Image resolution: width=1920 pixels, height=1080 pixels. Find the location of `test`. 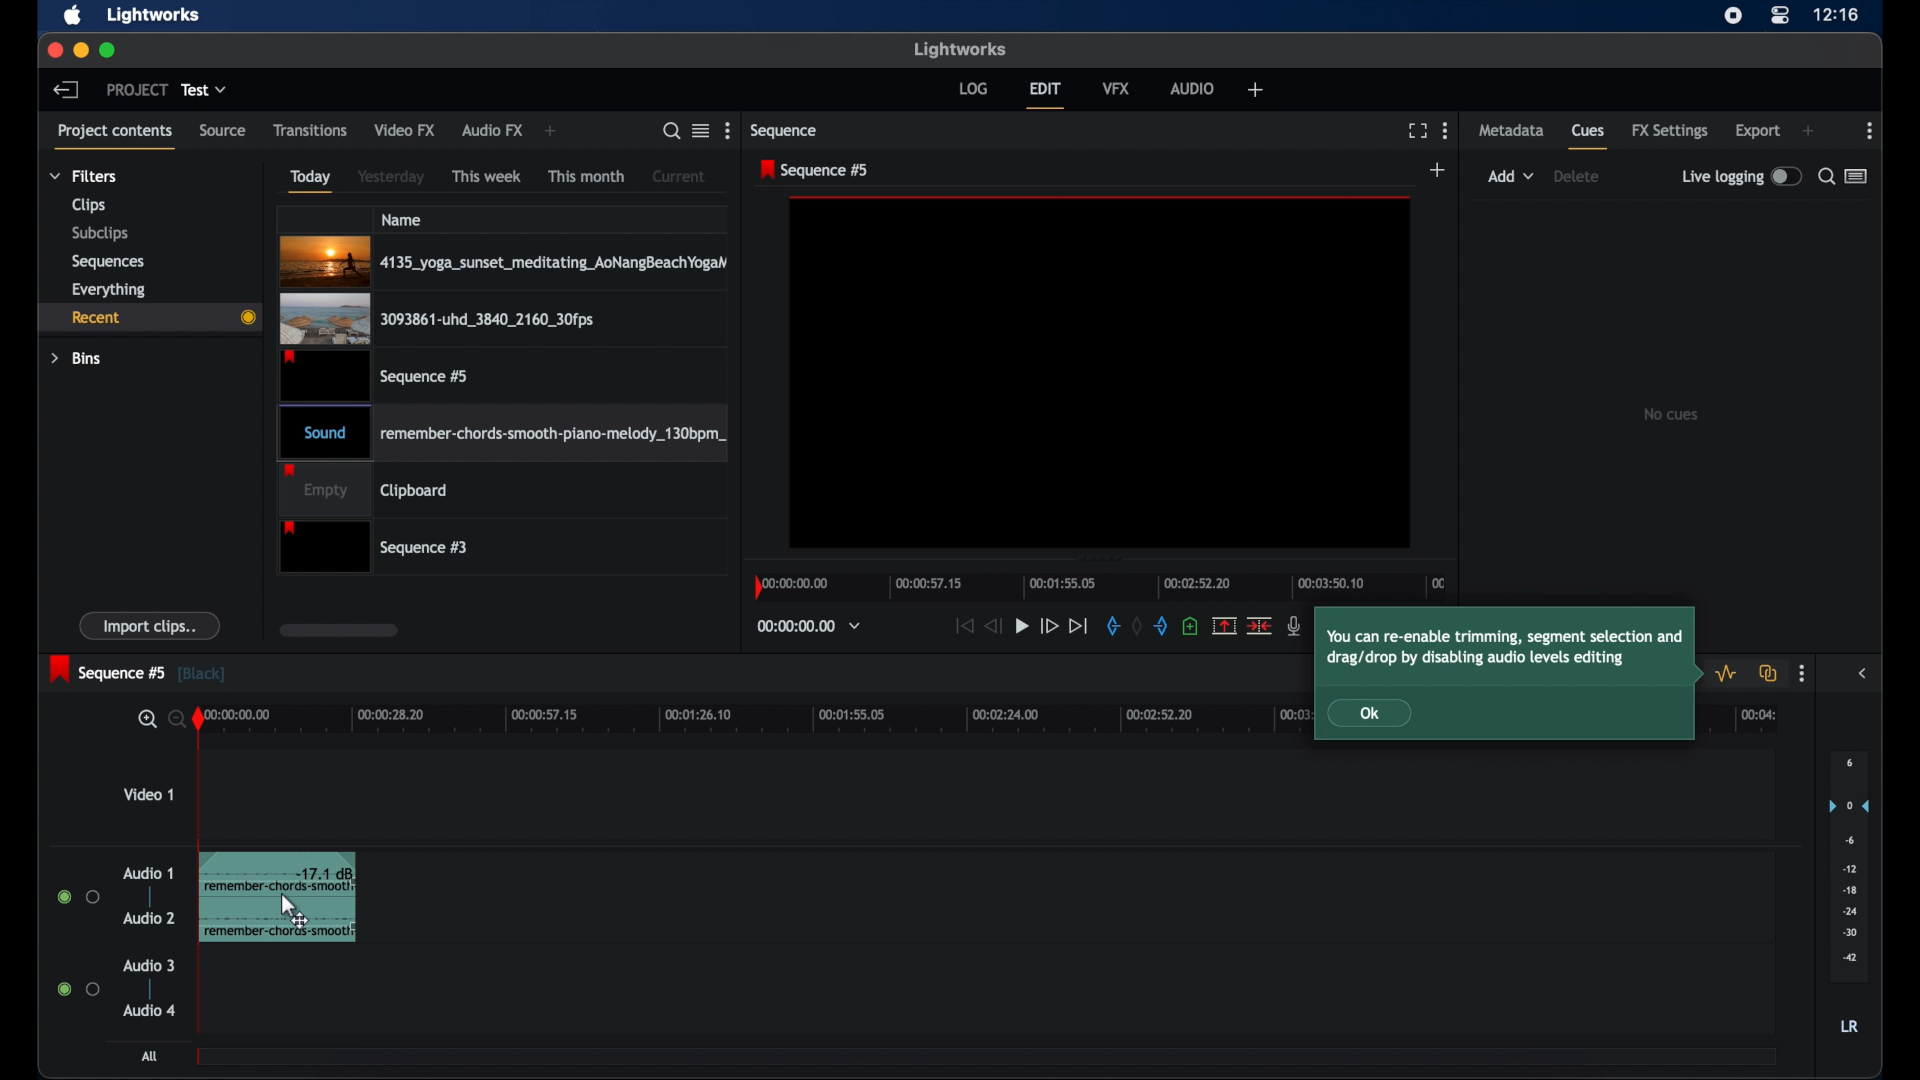

test is located at coordinates (206, 90).